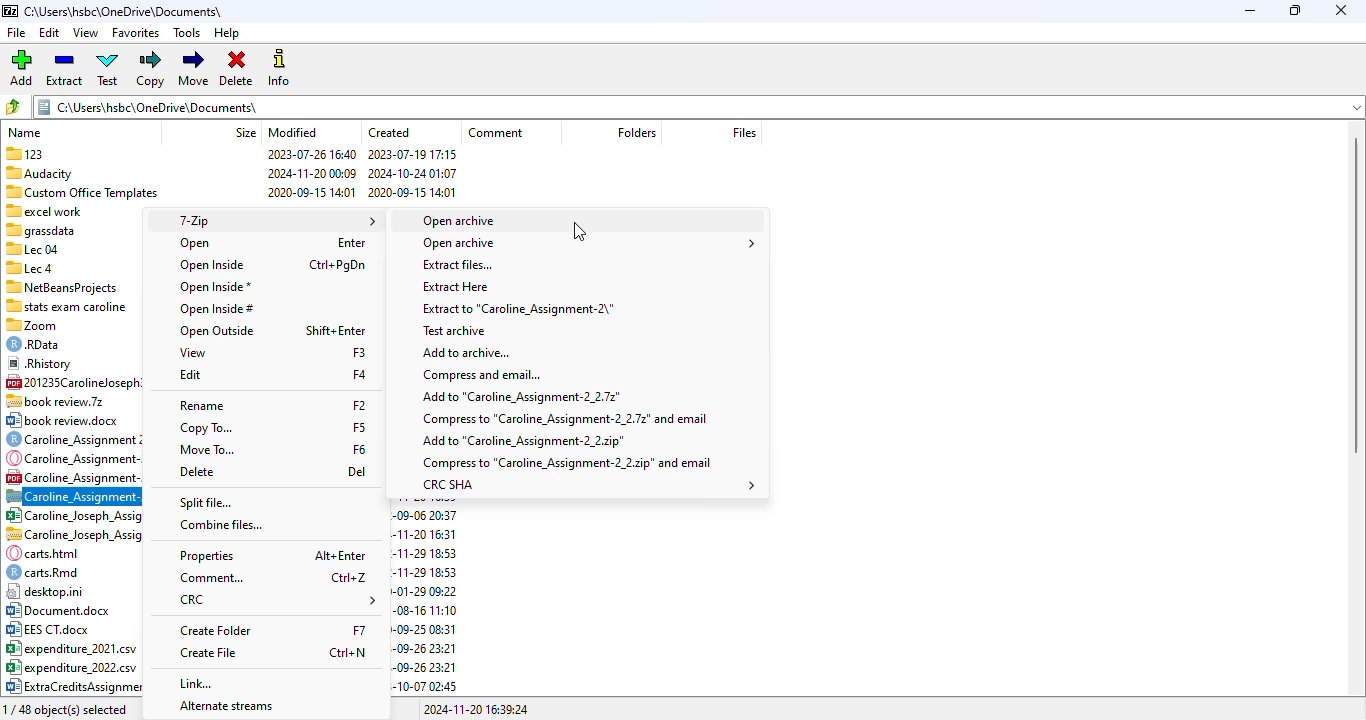 The width and height of the screenshot is (1366, 720). Describe the element at coordinates (336, 265) in the screenshot. I see `shortcut for open inside` at that location.